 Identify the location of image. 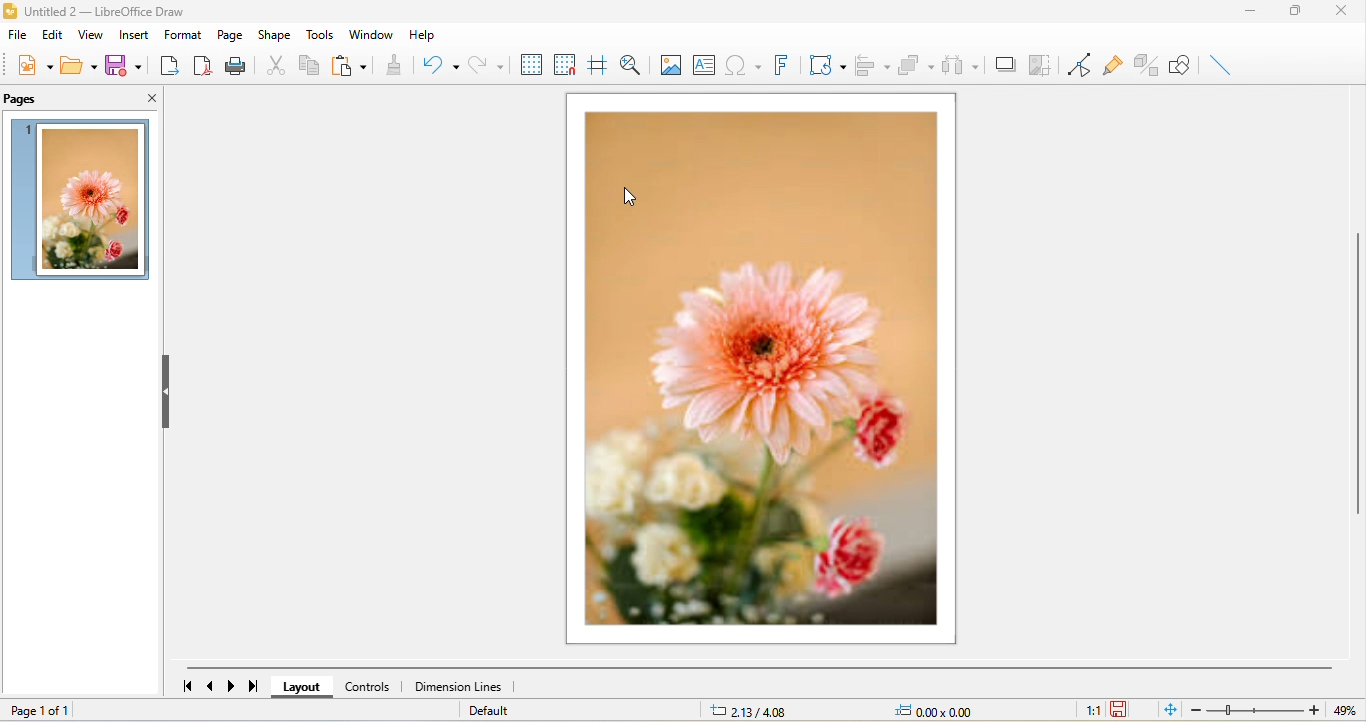
(675, 65).